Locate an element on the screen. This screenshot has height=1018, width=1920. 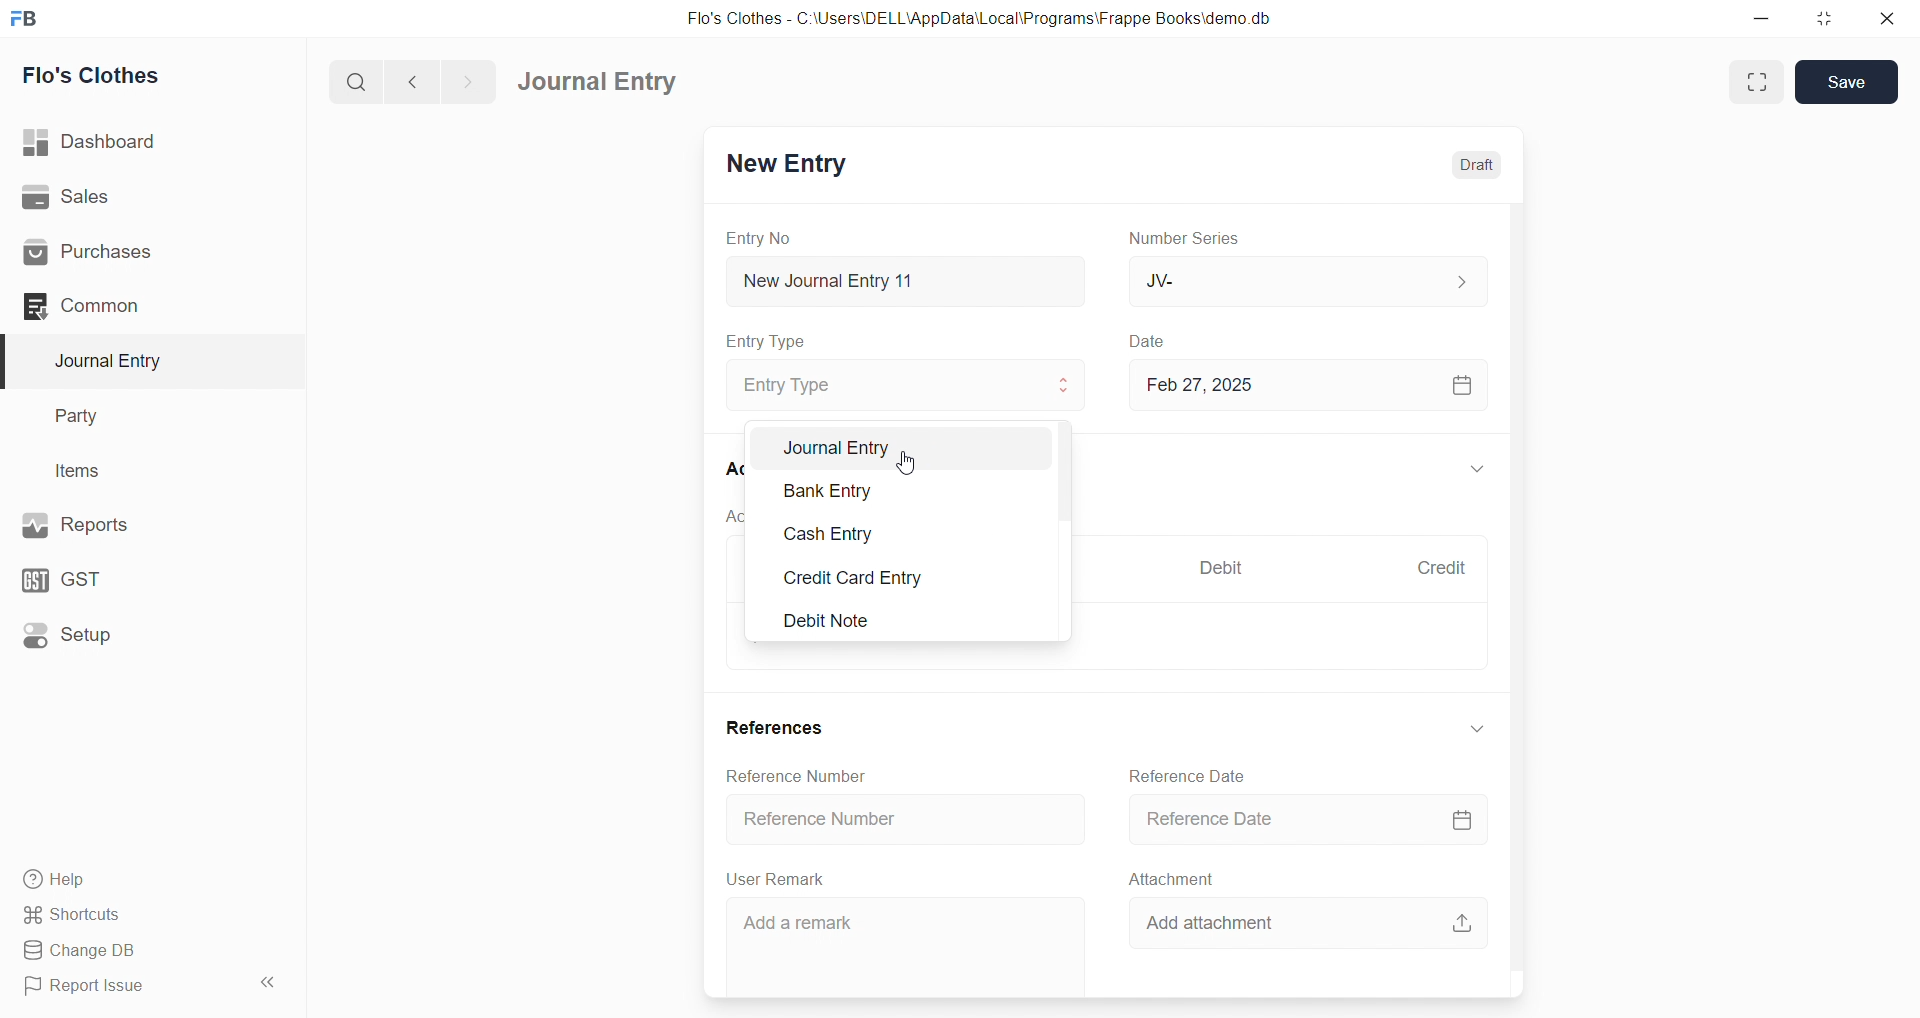
minimize is located at coordinates (1758, 17).